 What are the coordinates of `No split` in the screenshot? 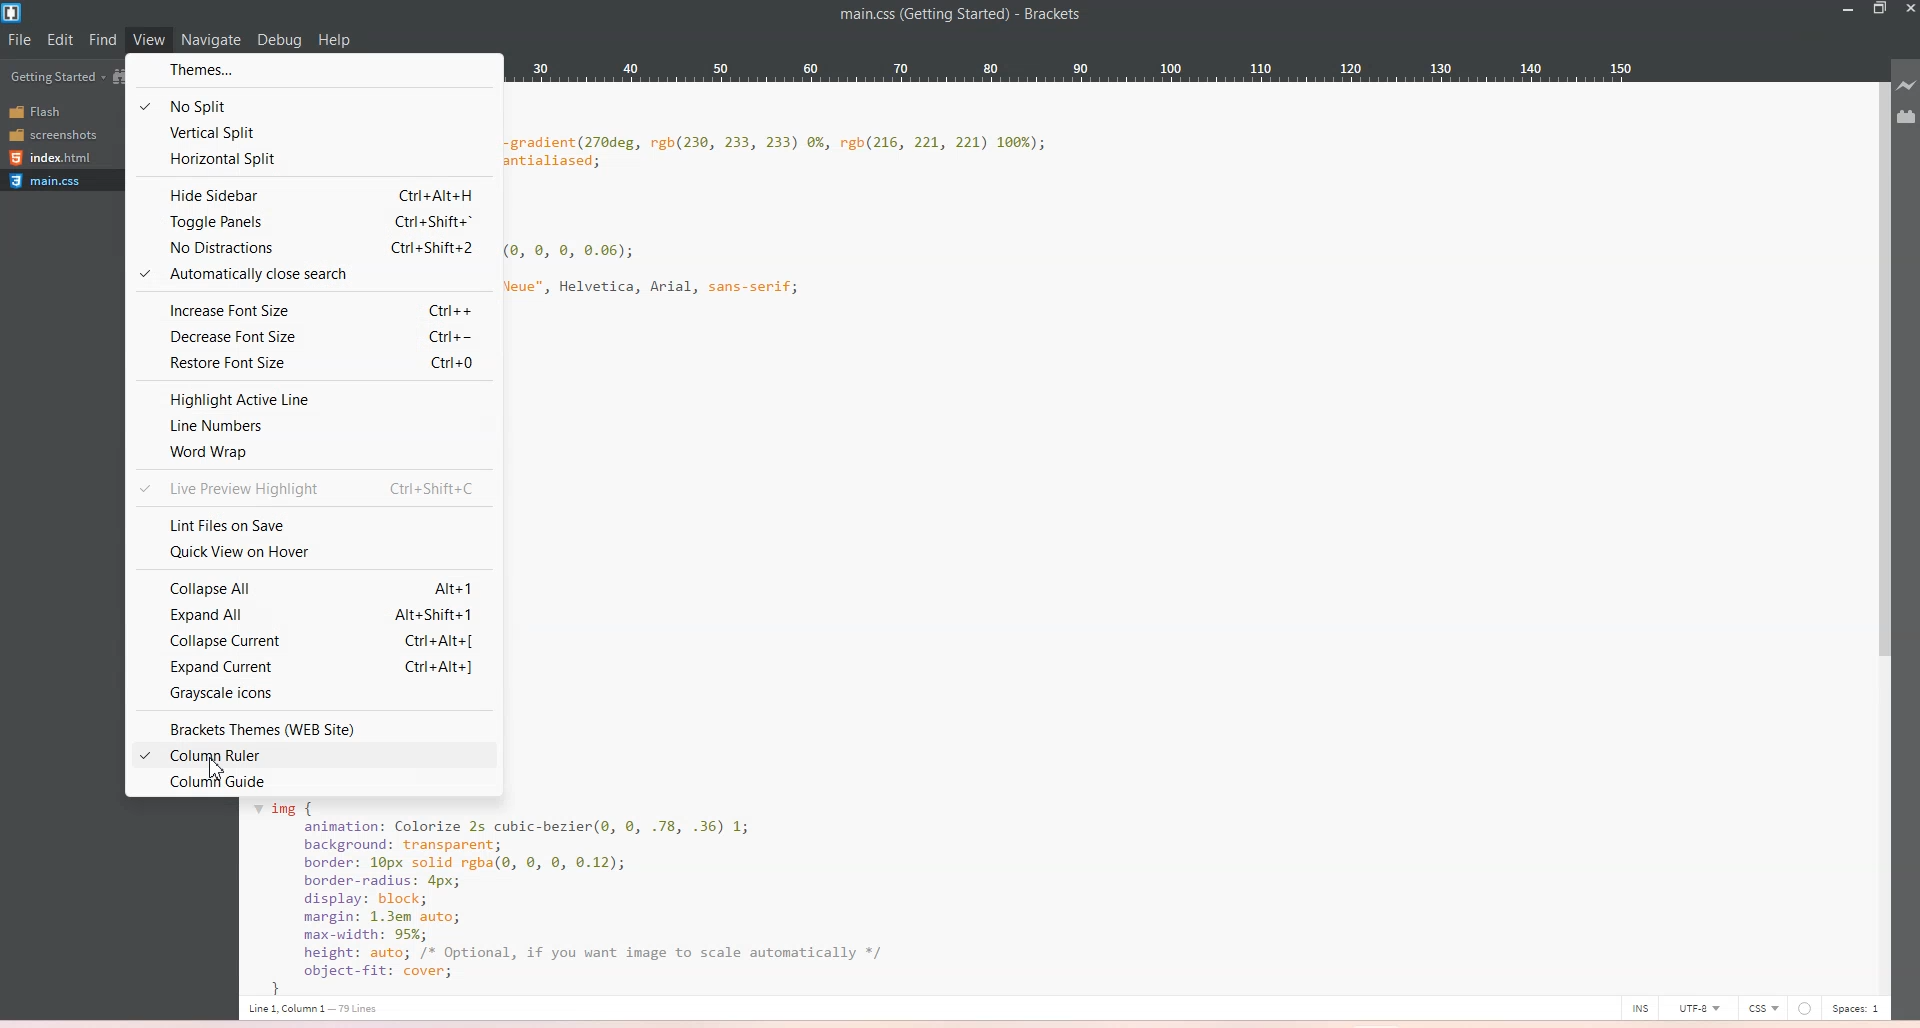 It's located at (314, 102).